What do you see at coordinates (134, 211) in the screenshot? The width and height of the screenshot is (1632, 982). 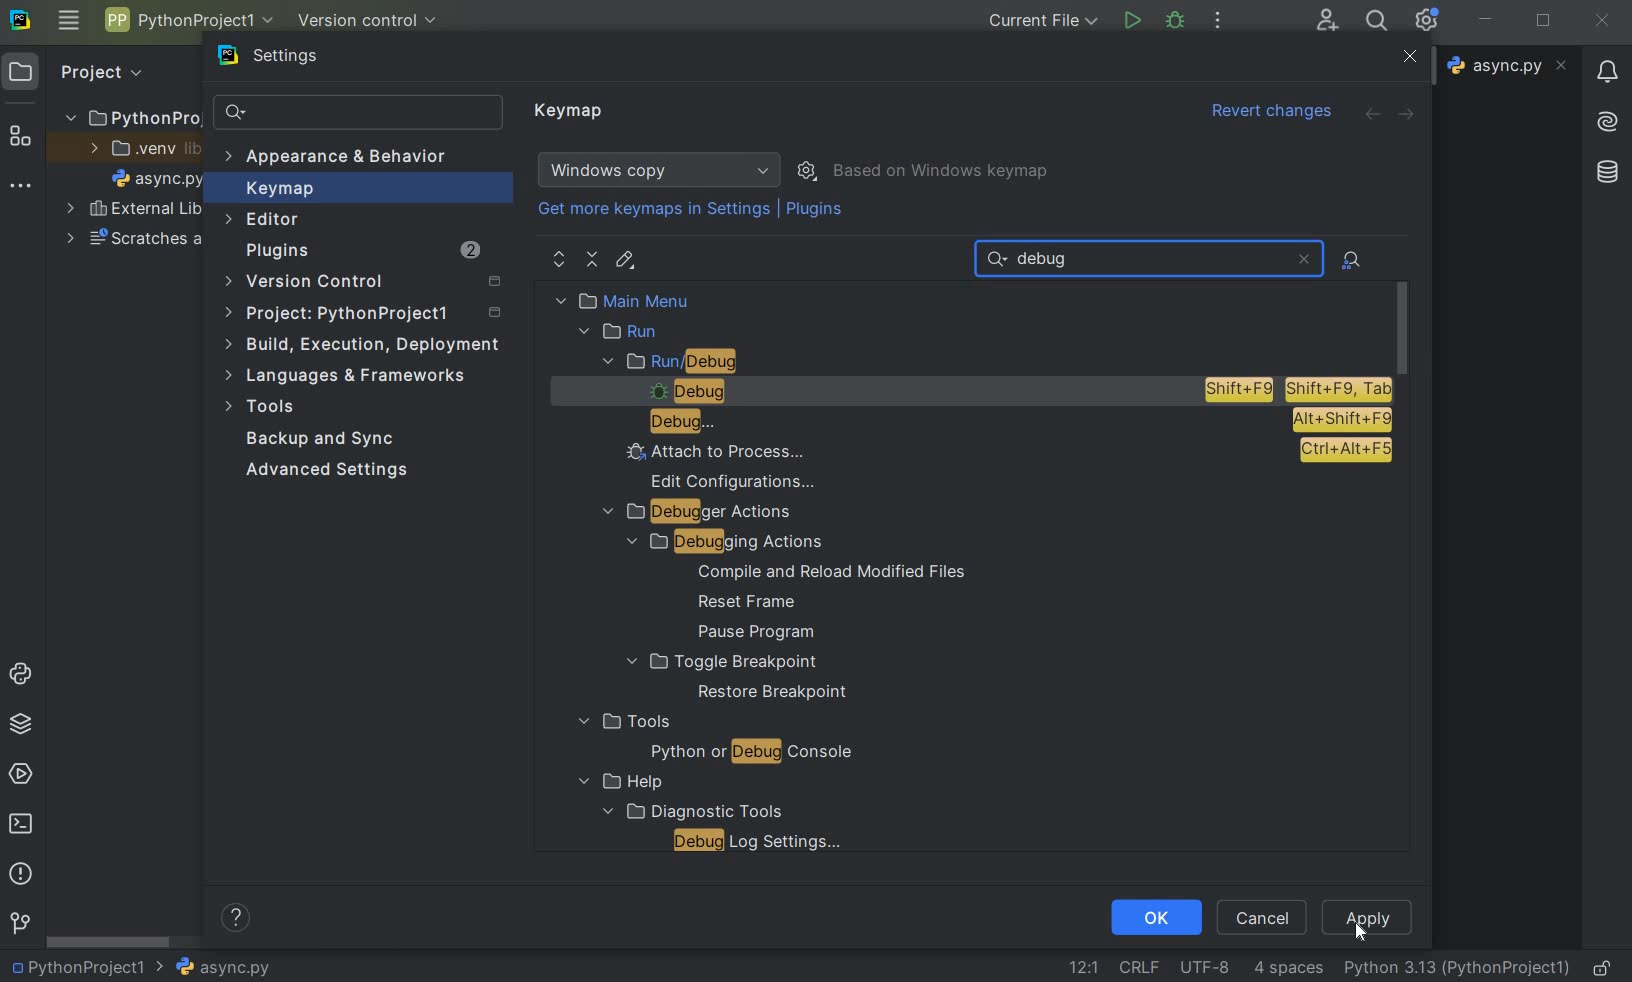 I see `external libraries` at bounding box center [134, 211].